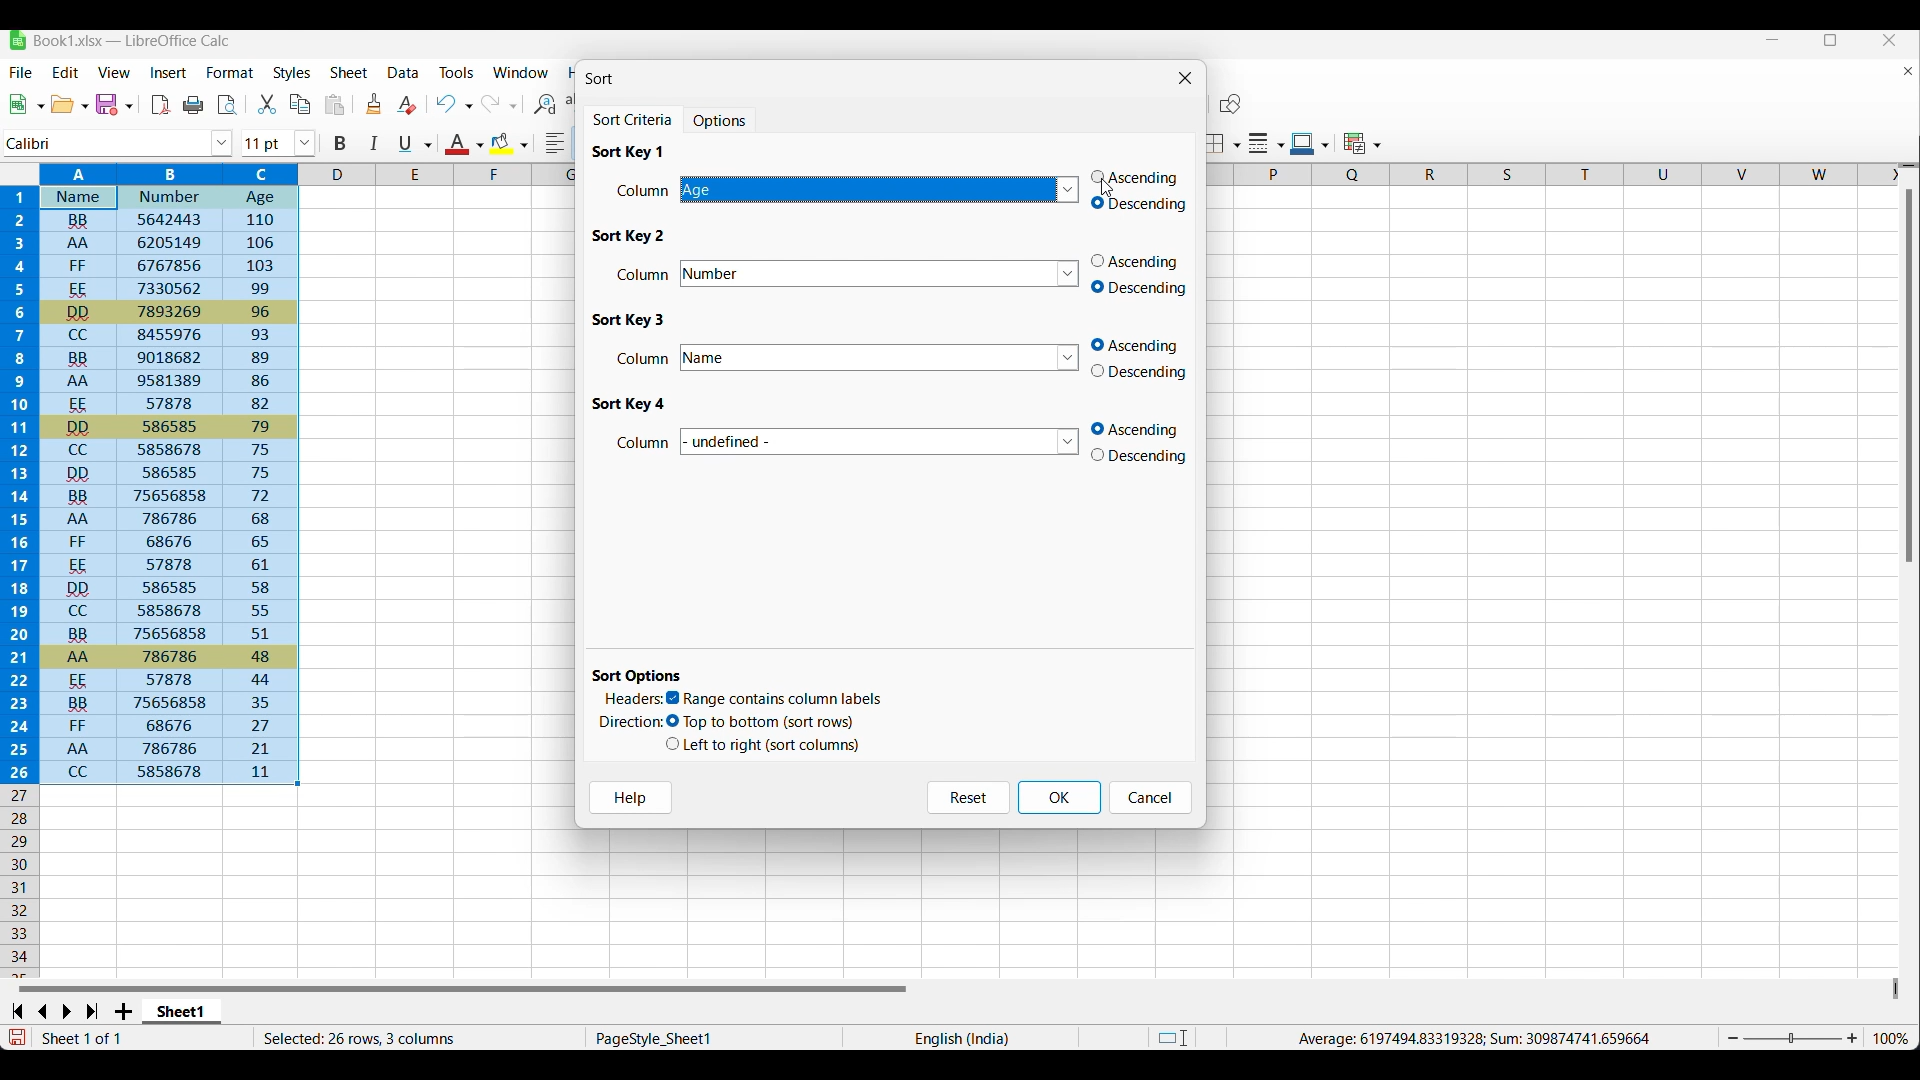 This screenshot has height=1080, width=1920. Describe the element at coordinates (114, 104) in the screenshot. I see `Save options` at that location.